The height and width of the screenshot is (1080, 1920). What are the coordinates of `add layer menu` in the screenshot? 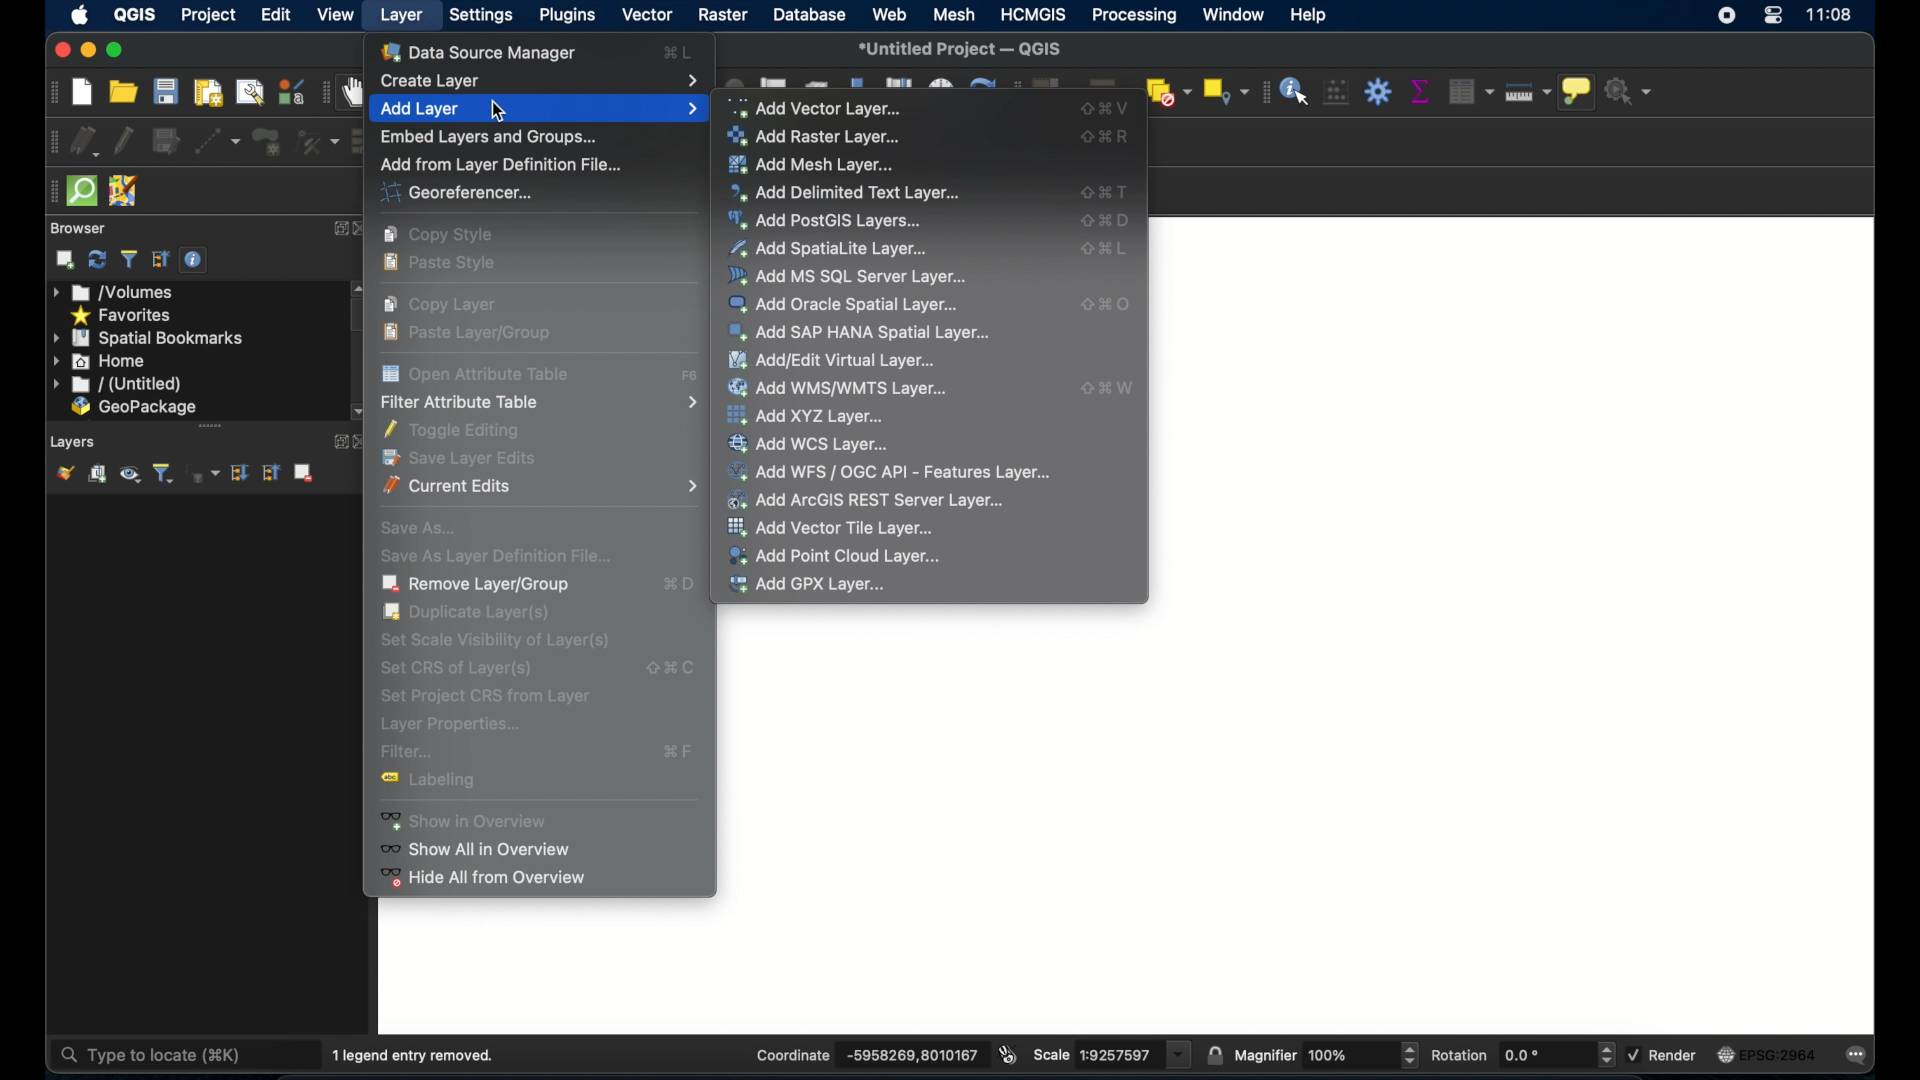 It's located at (538, 108).